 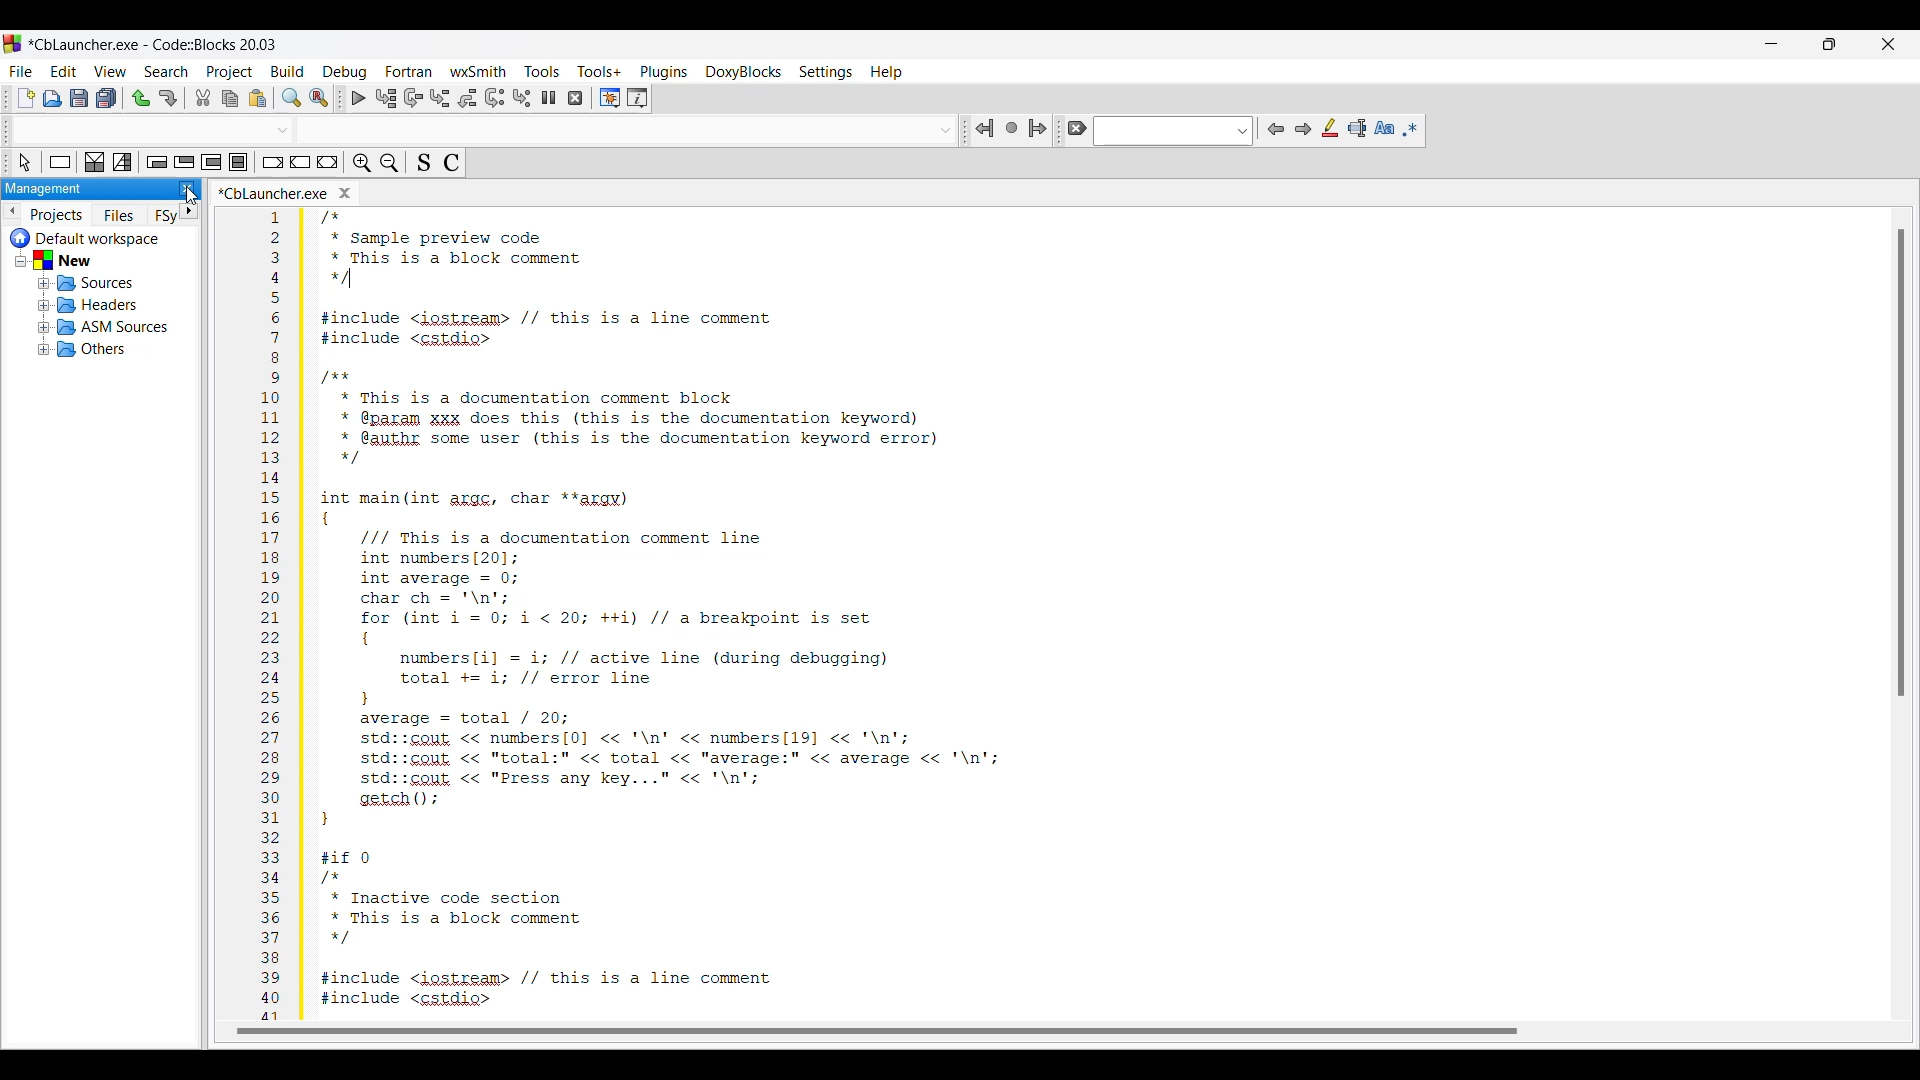 I want to click on Project tree tab, current tab, so click(x=58, y=214).